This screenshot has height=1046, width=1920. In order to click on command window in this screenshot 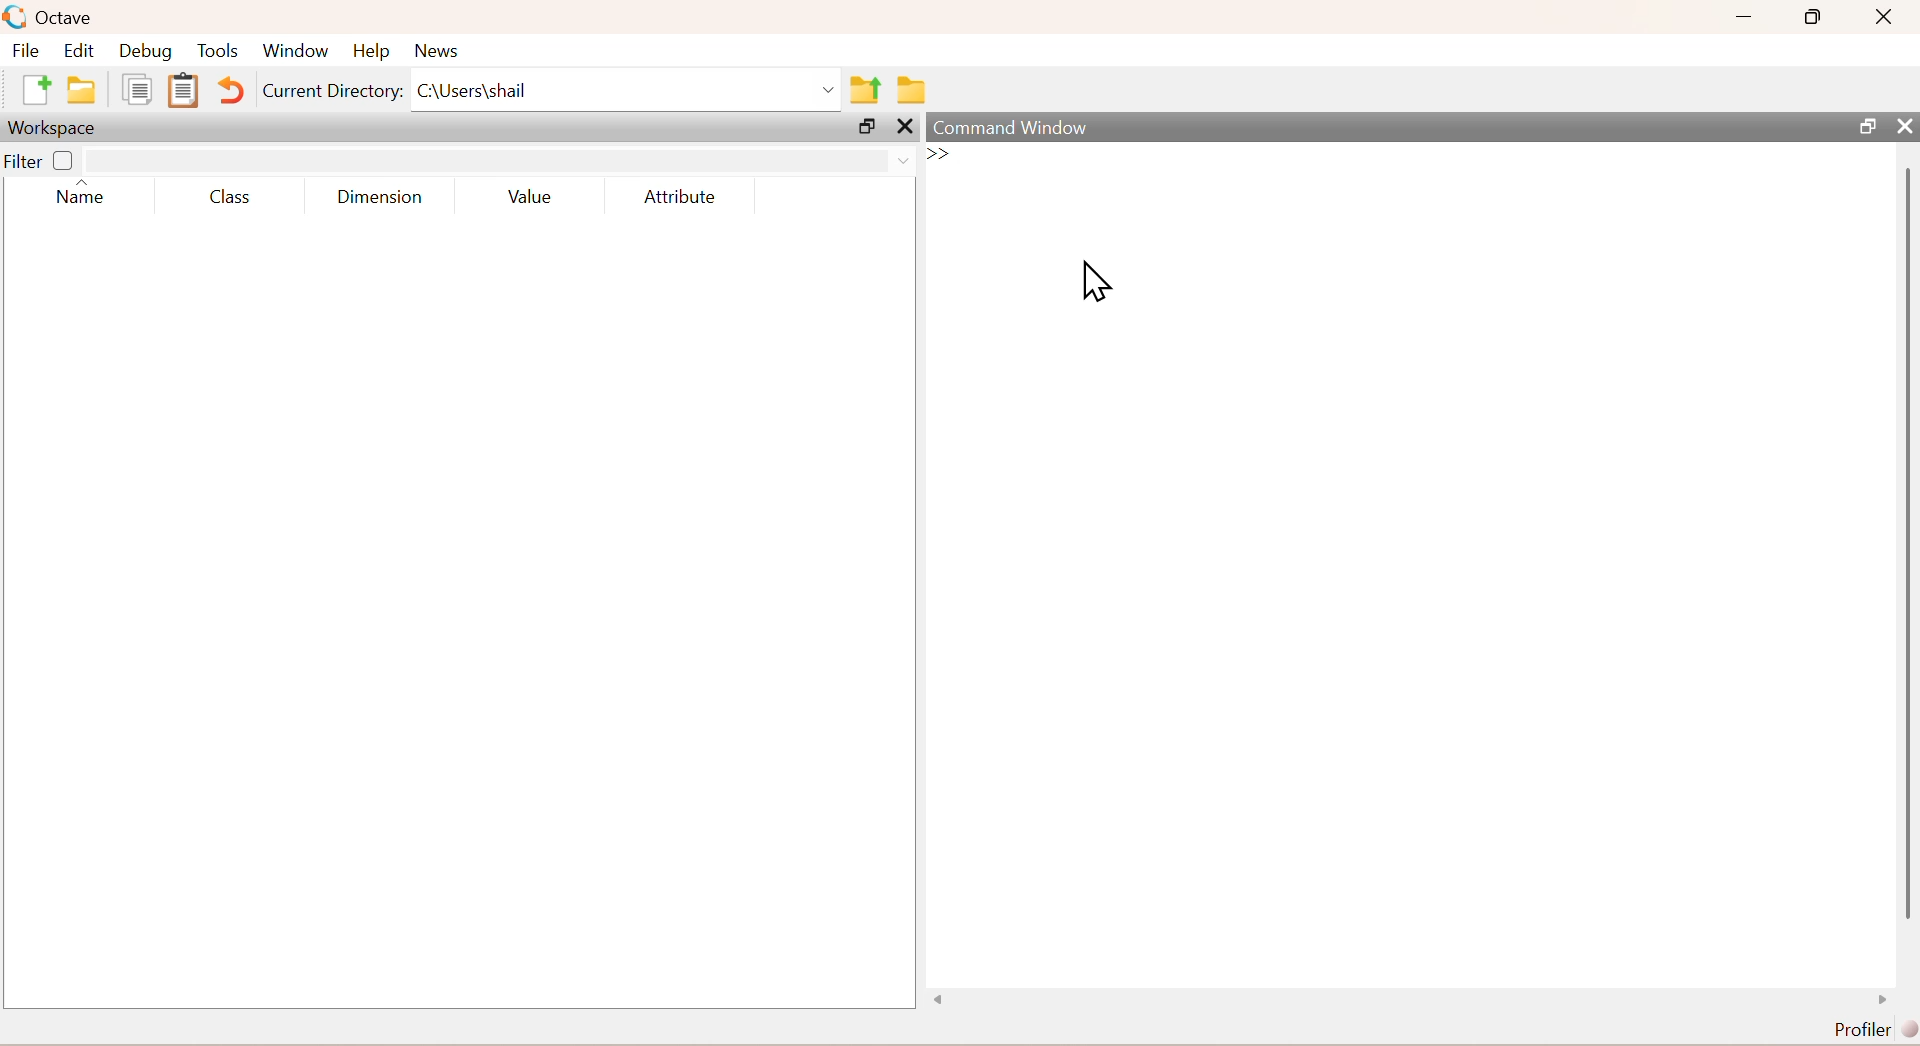, I will do `click(1013, 127)`.